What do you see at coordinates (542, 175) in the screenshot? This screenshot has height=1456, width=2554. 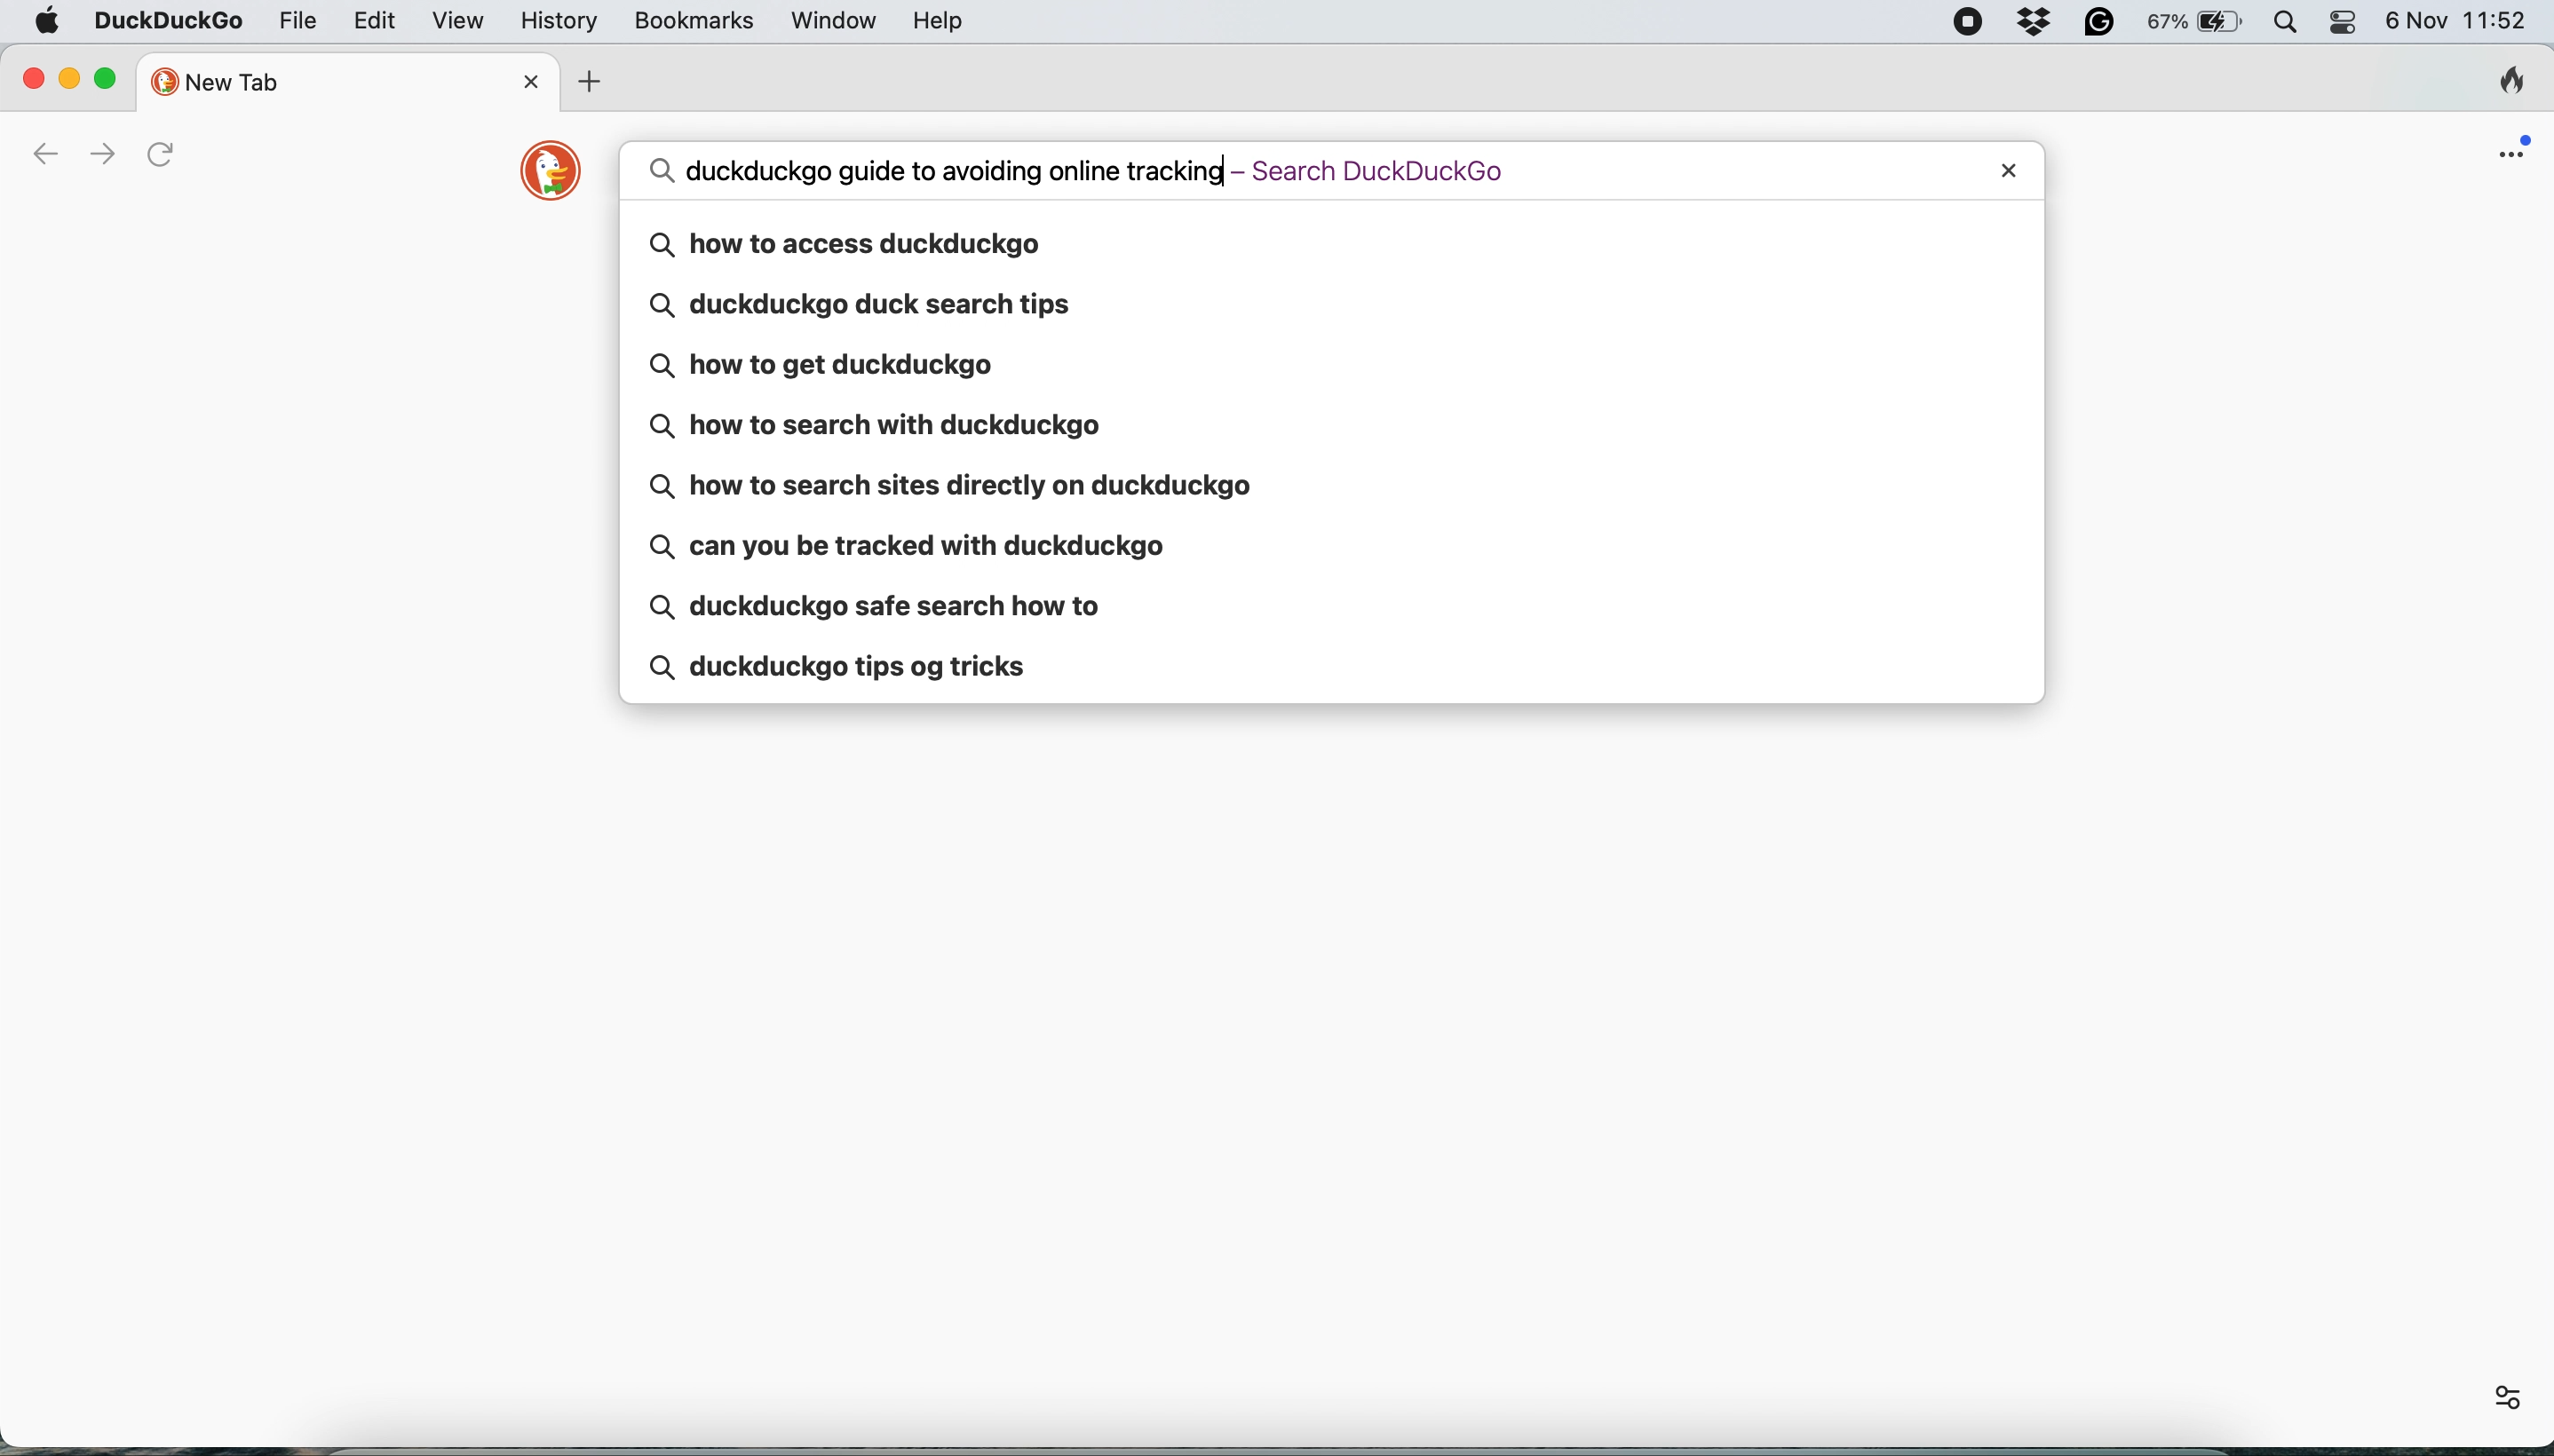 I see `duckduckgo logo` at bounding box center [542, 175].